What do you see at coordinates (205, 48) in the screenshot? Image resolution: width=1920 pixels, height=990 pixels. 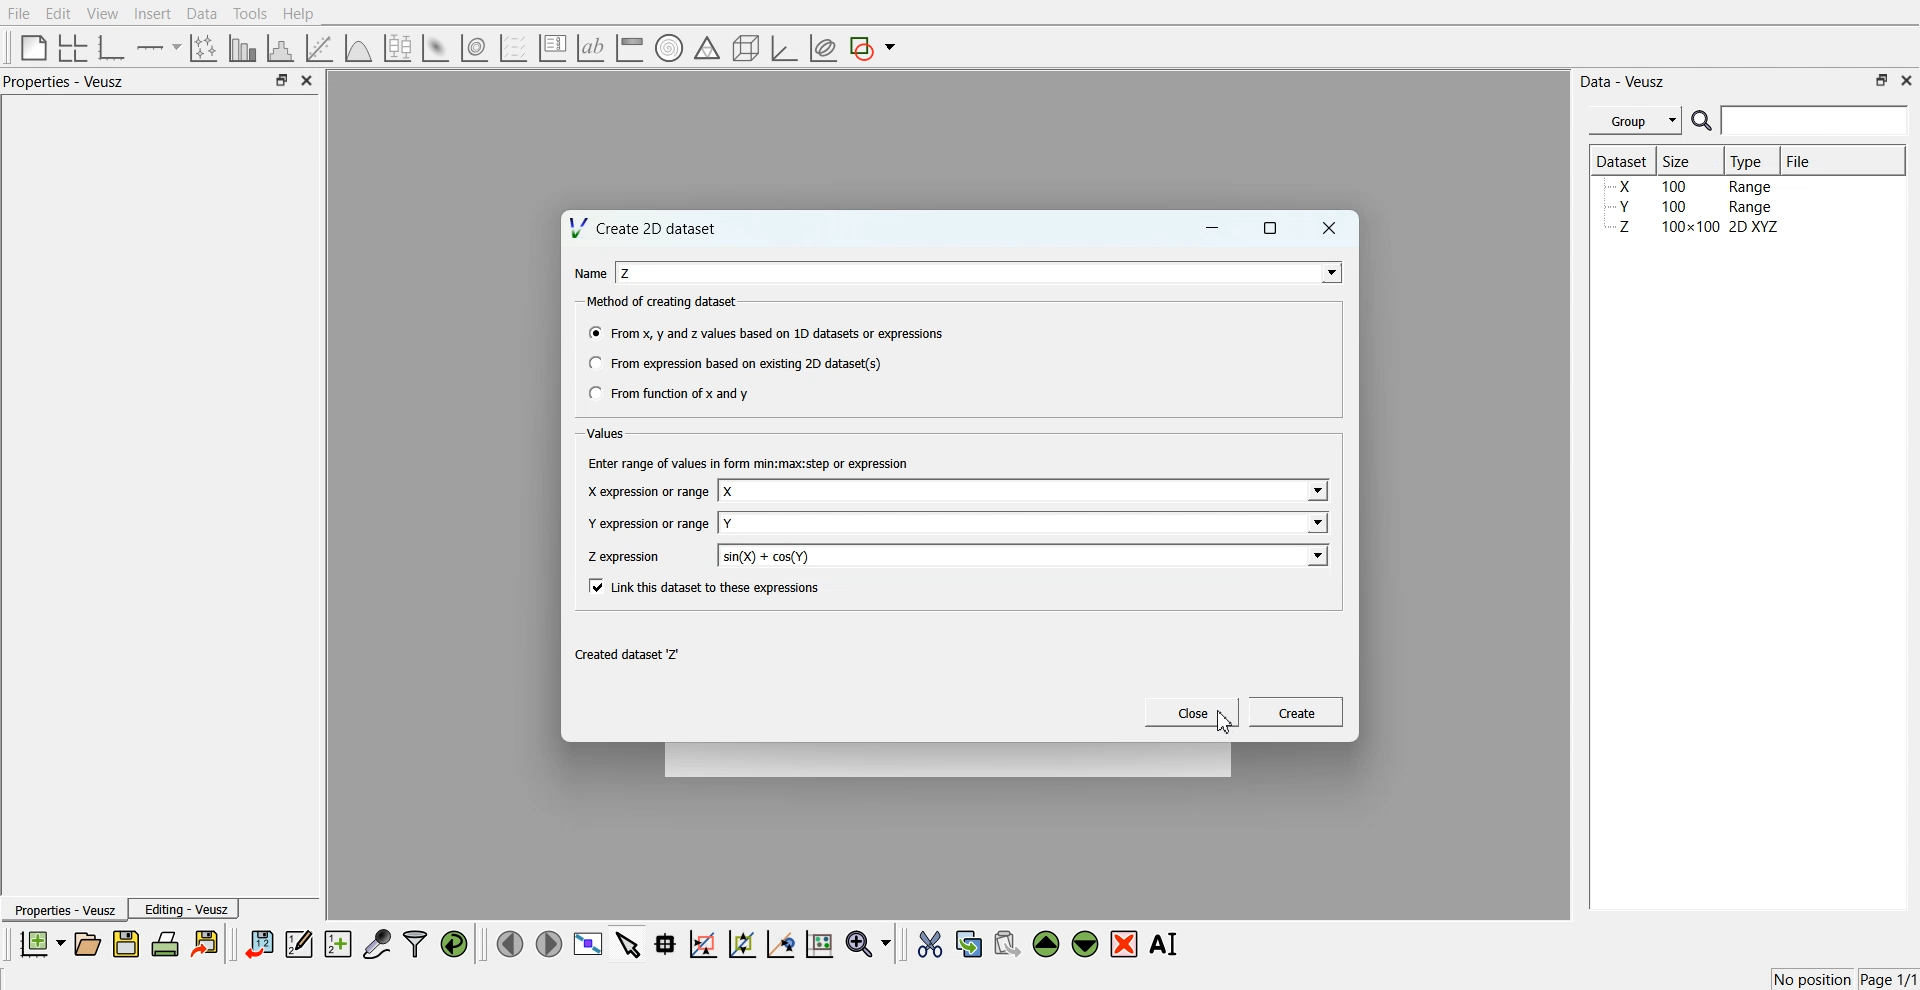 I see `Plot points with lines` at bounding box center [205, 48].